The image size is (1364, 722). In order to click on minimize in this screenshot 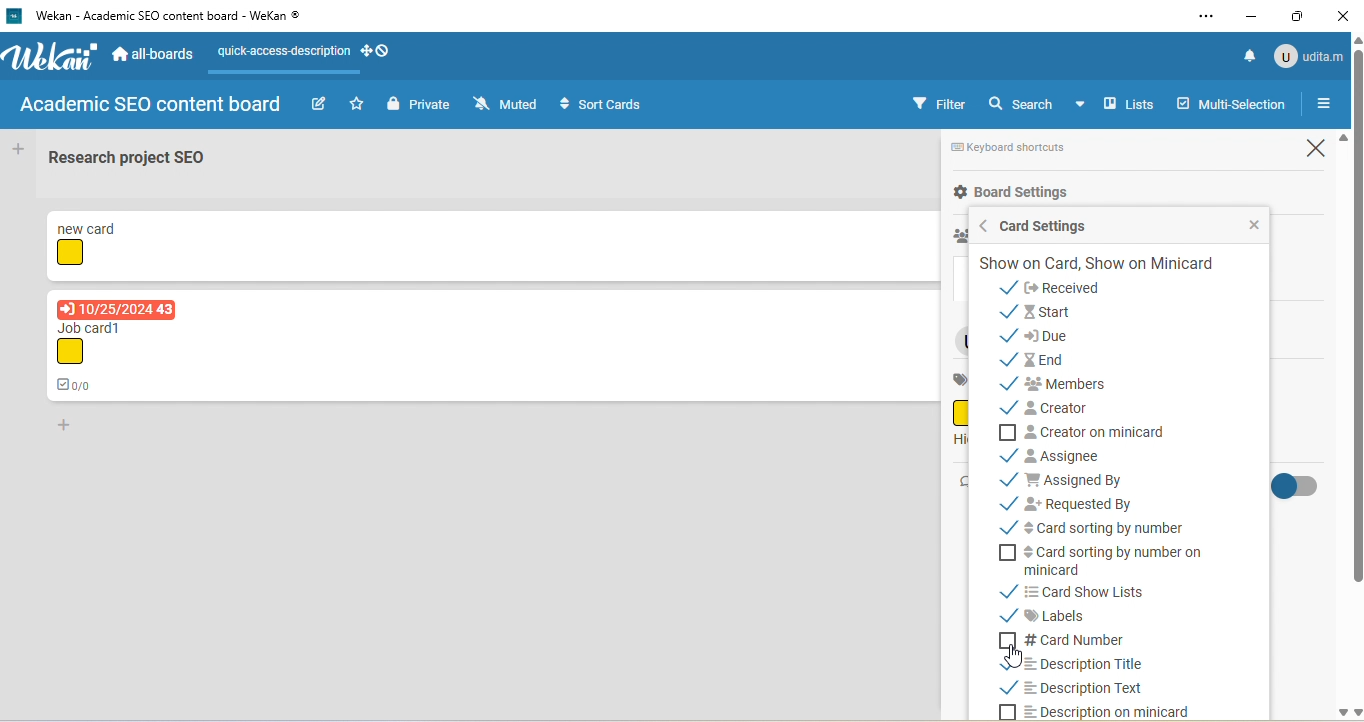, I will do `click(1252, 15)`.